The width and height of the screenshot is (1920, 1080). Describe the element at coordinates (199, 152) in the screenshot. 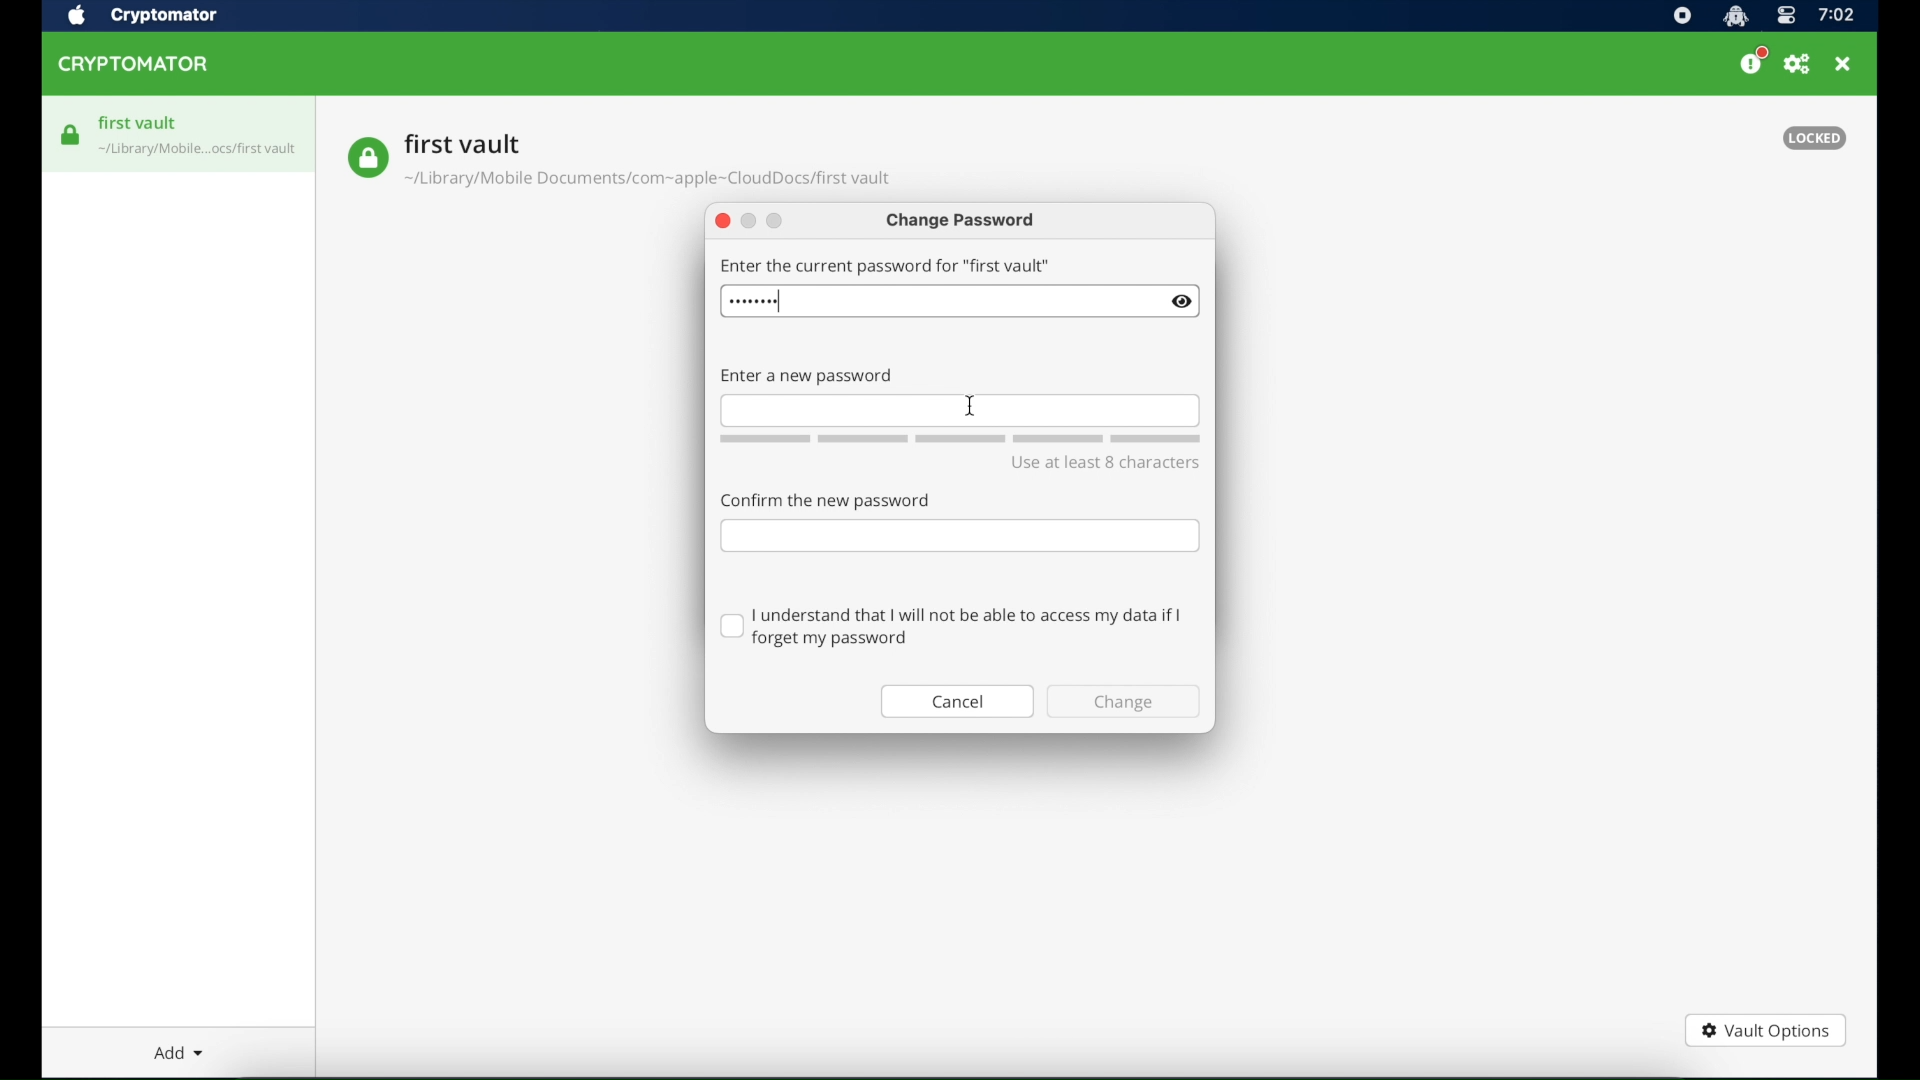

I see `vault icon` at that location.